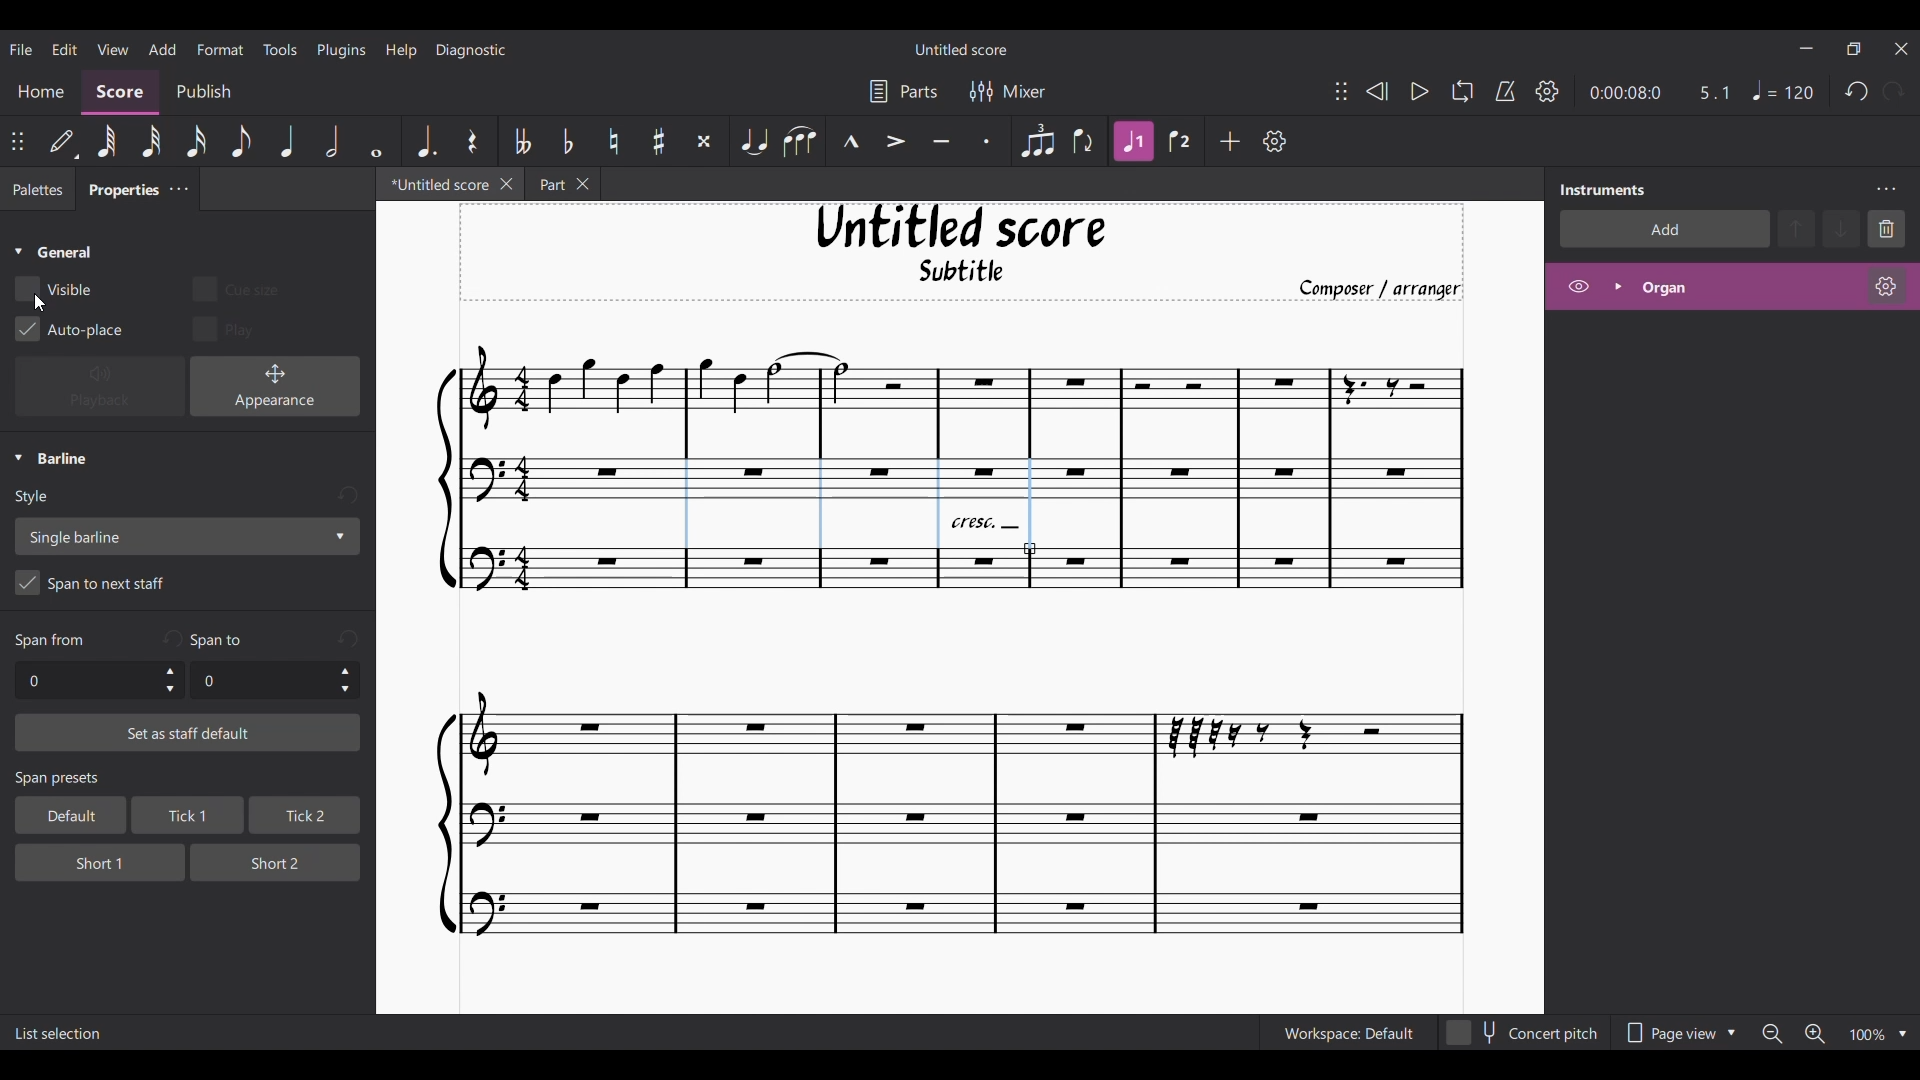  I want to click on Staccato, so click(988, 141).